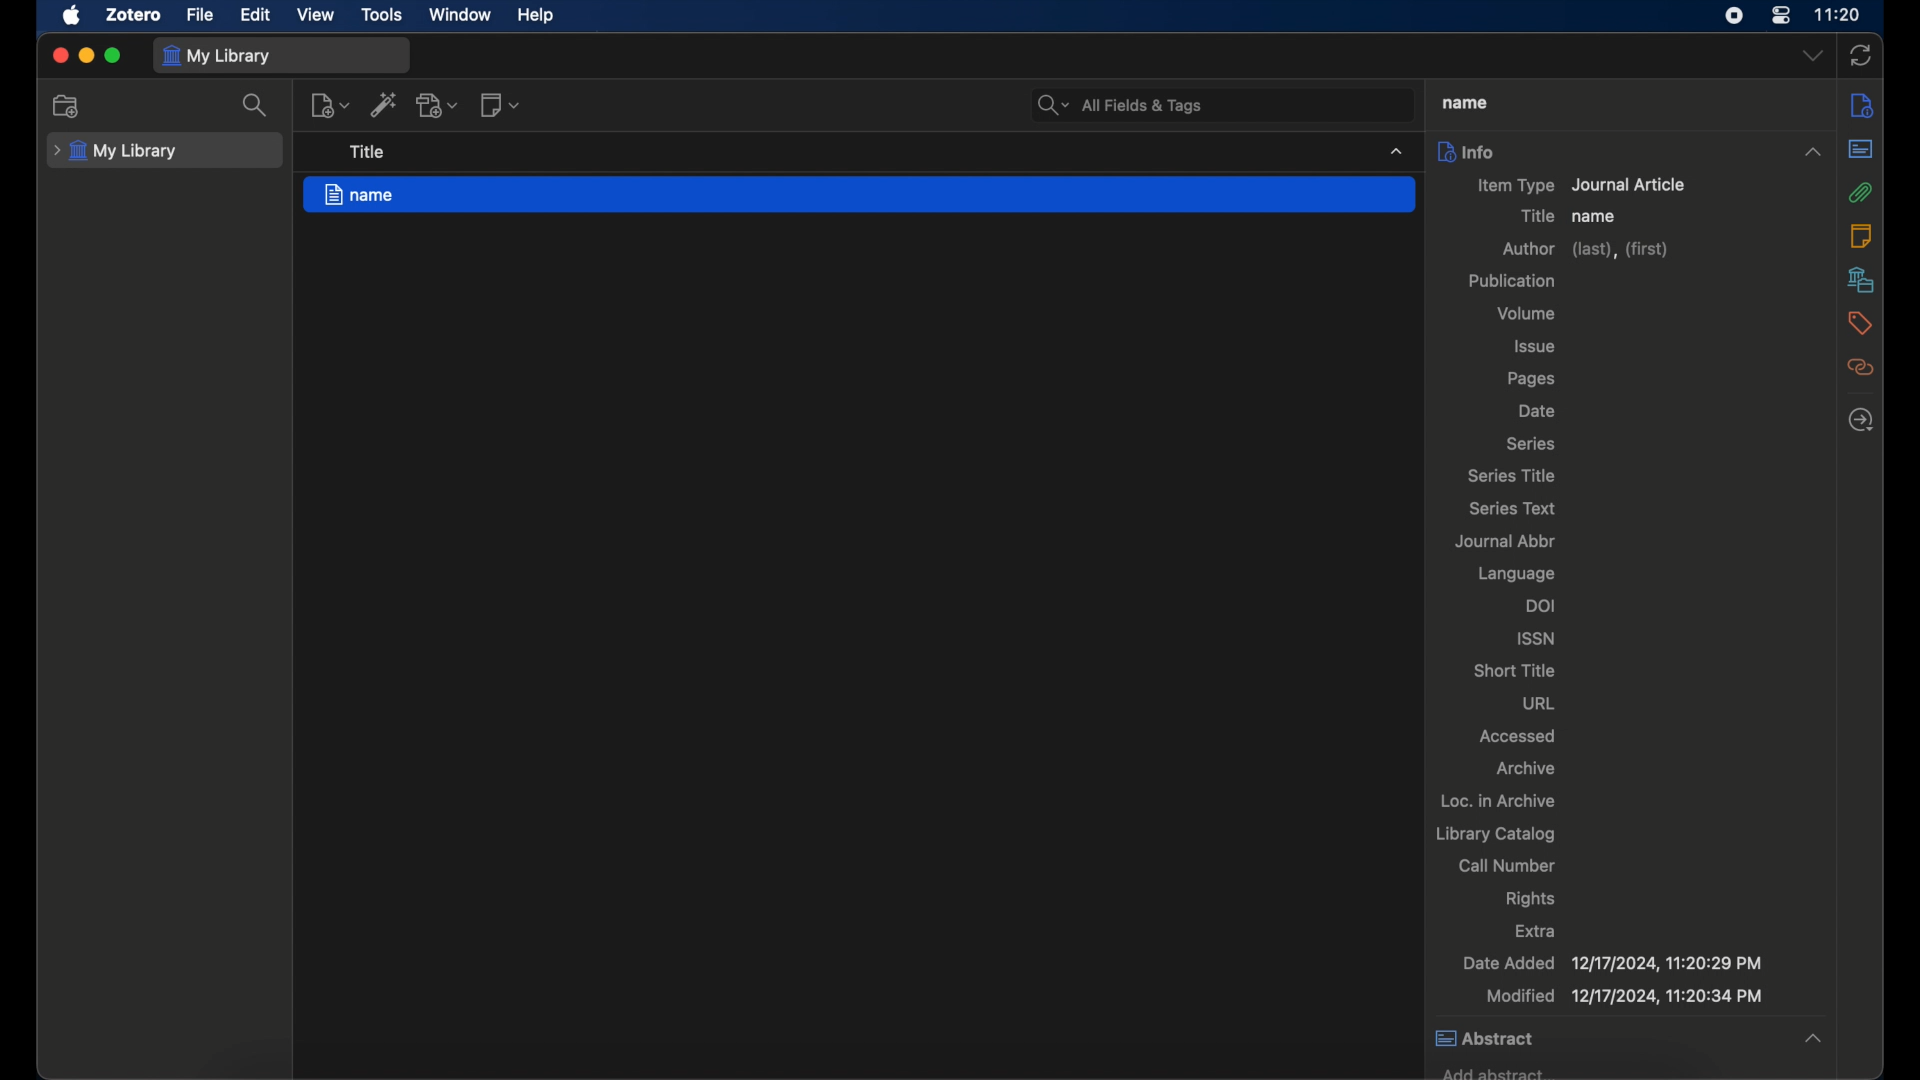 The height and width of the screenshot is (1080, 1920). I want to click on publication, so click(1512, 280).